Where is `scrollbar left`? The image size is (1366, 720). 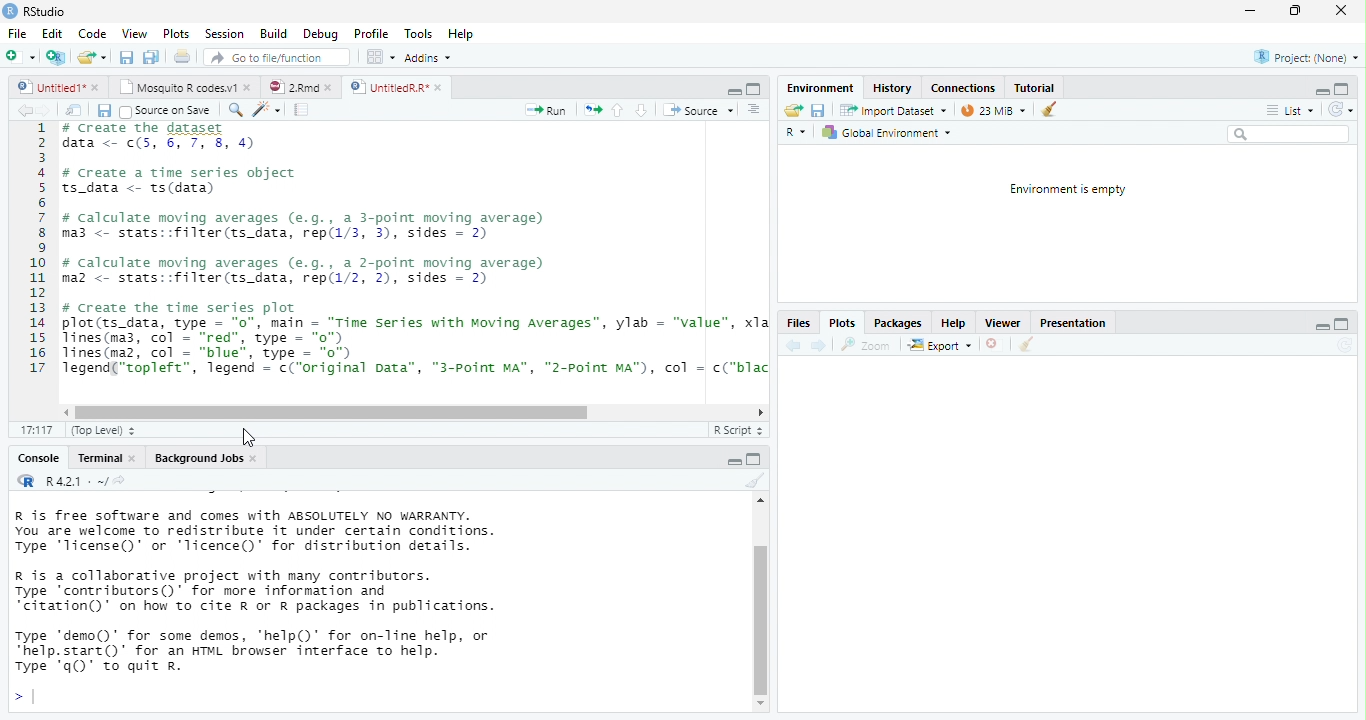 scrollbar left is located at coordinates (63, 412).